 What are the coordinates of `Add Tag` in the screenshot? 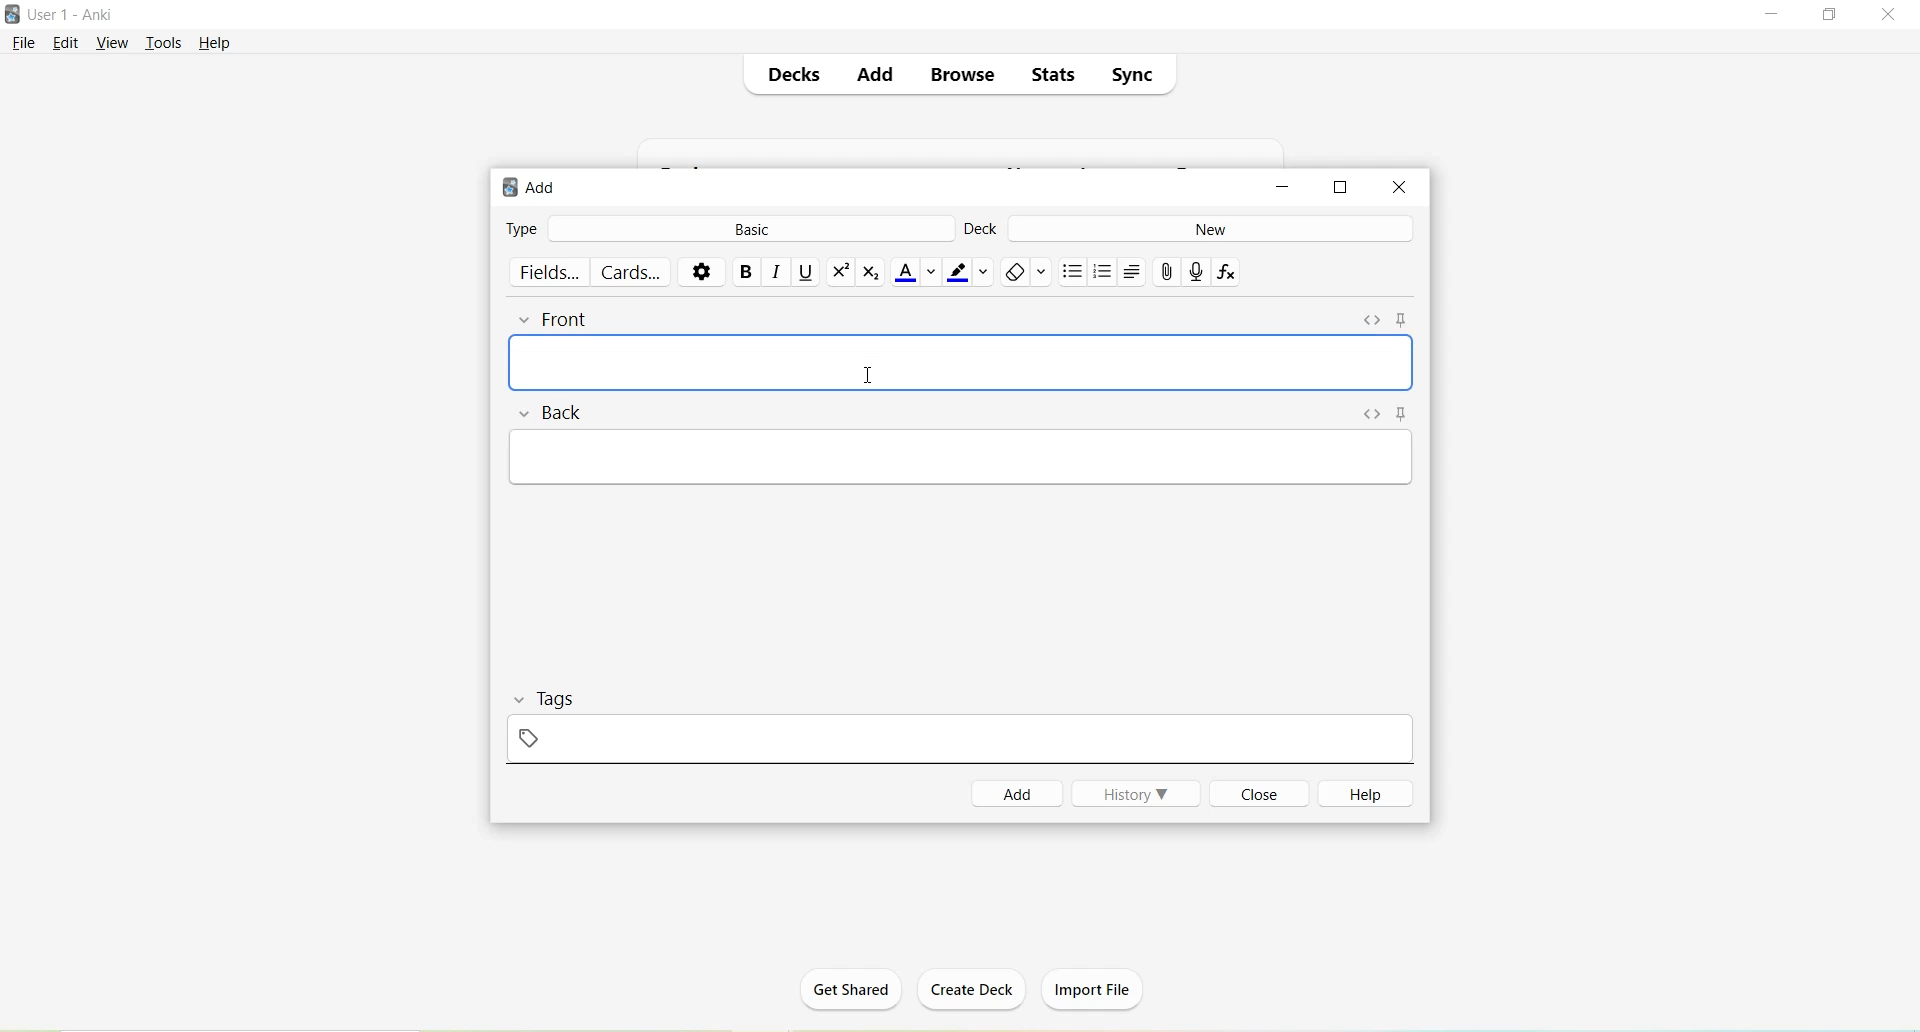 It's located at (531, 738).